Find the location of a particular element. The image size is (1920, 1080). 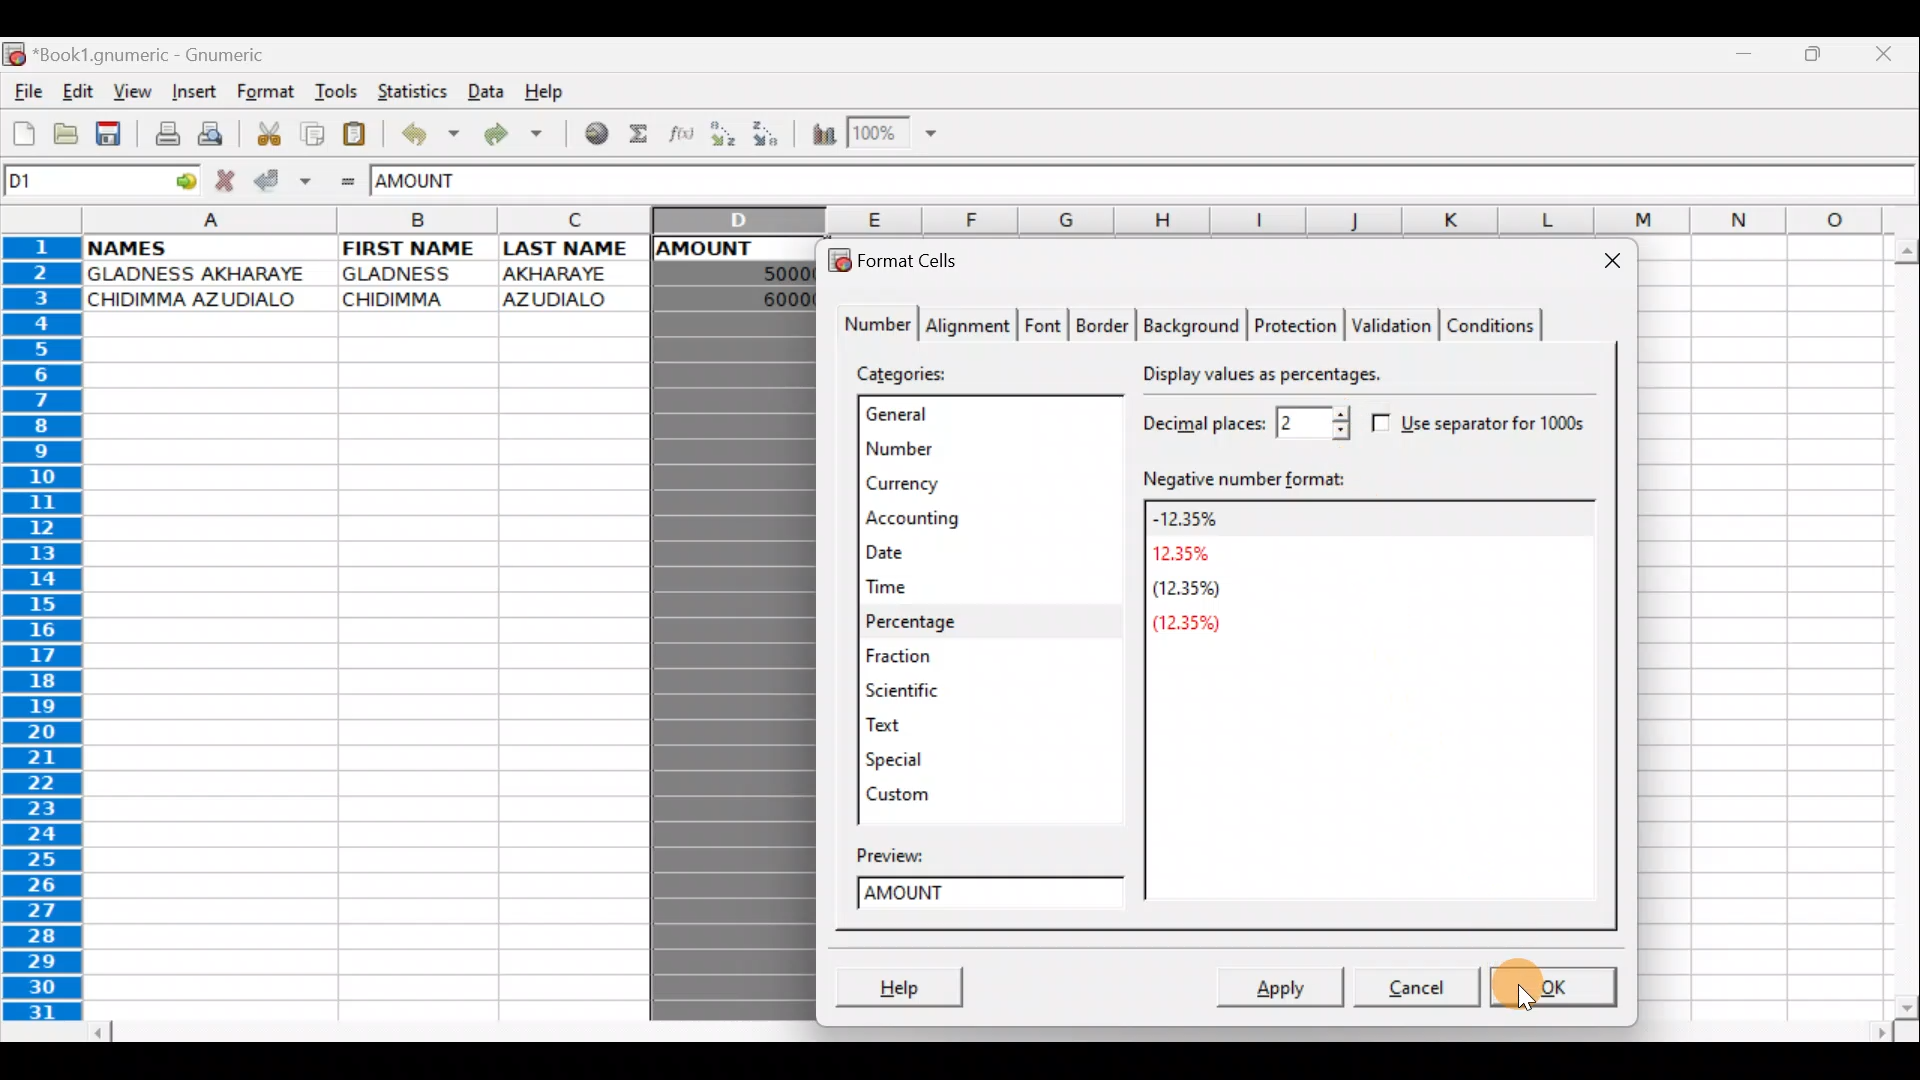

Alignment is located at coordinates (971, 323).